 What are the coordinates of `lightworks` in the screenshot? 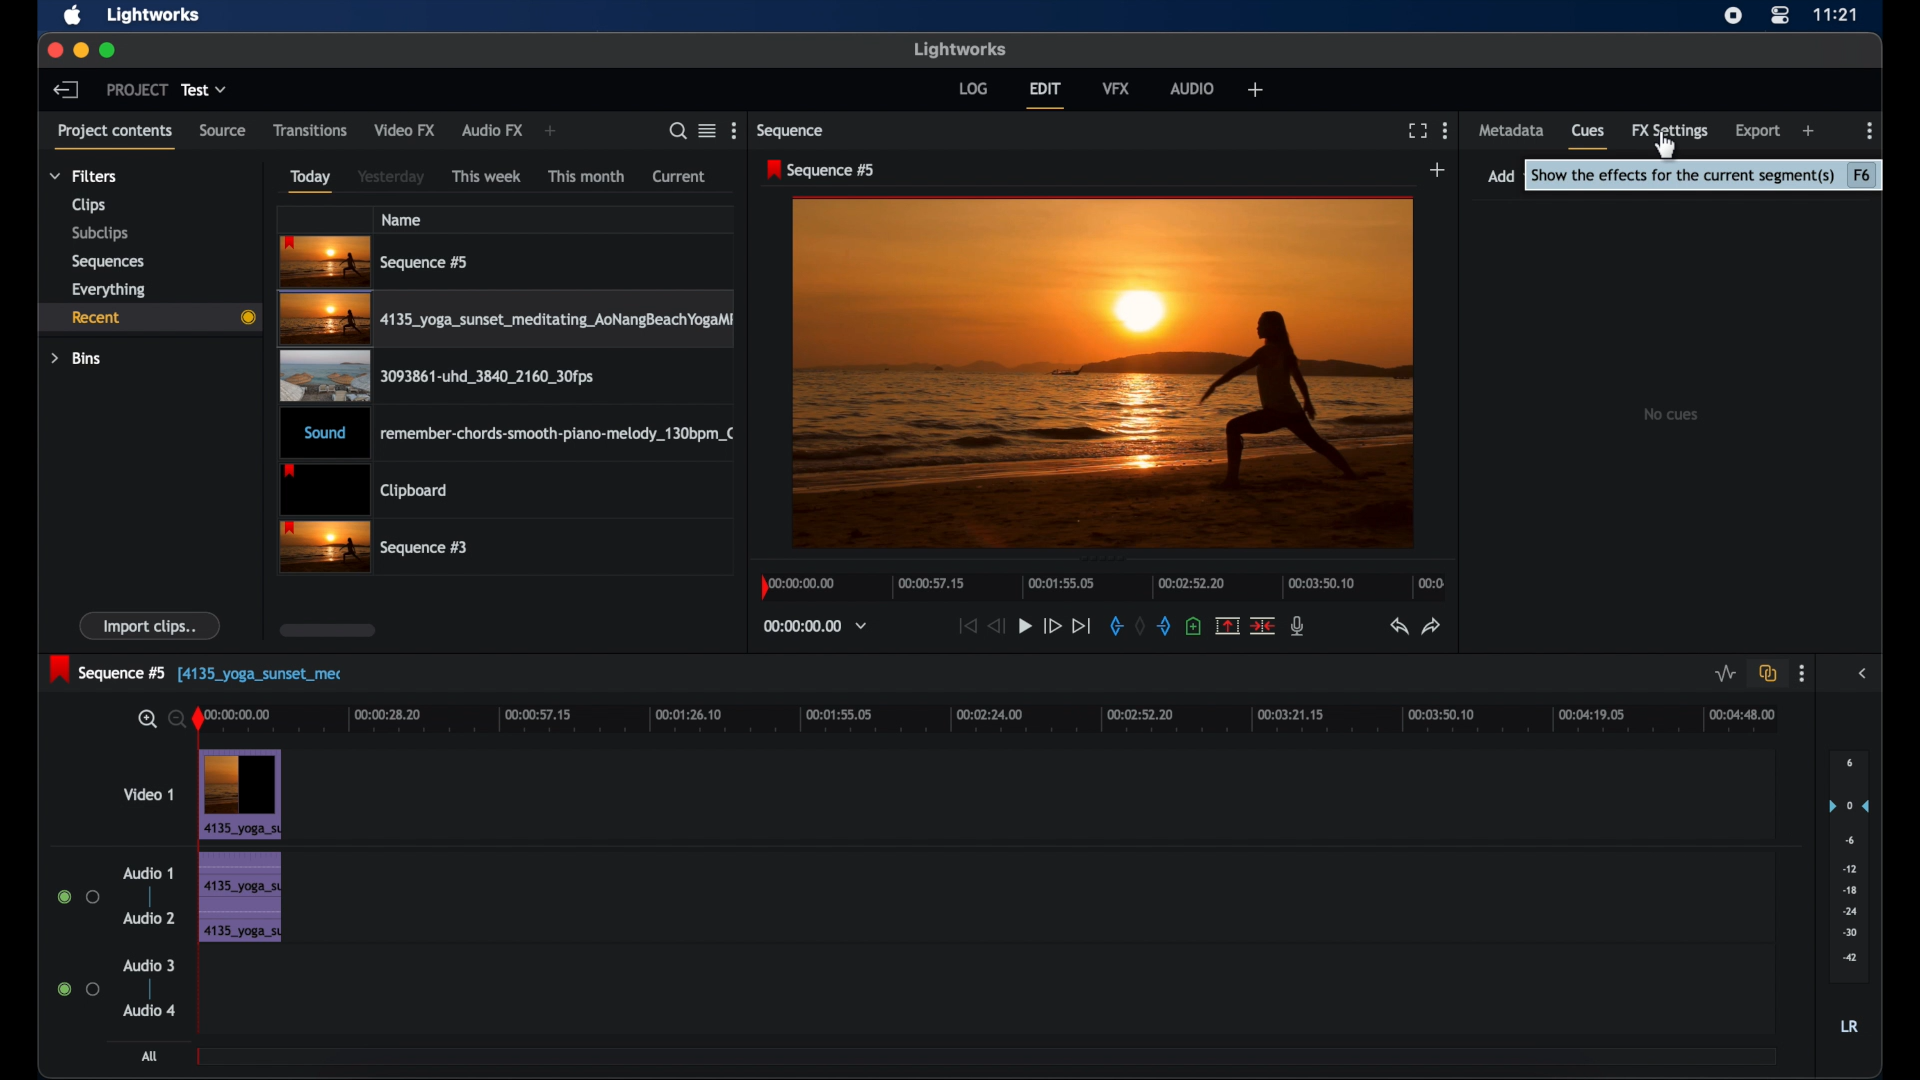 It's located at (962, 49).